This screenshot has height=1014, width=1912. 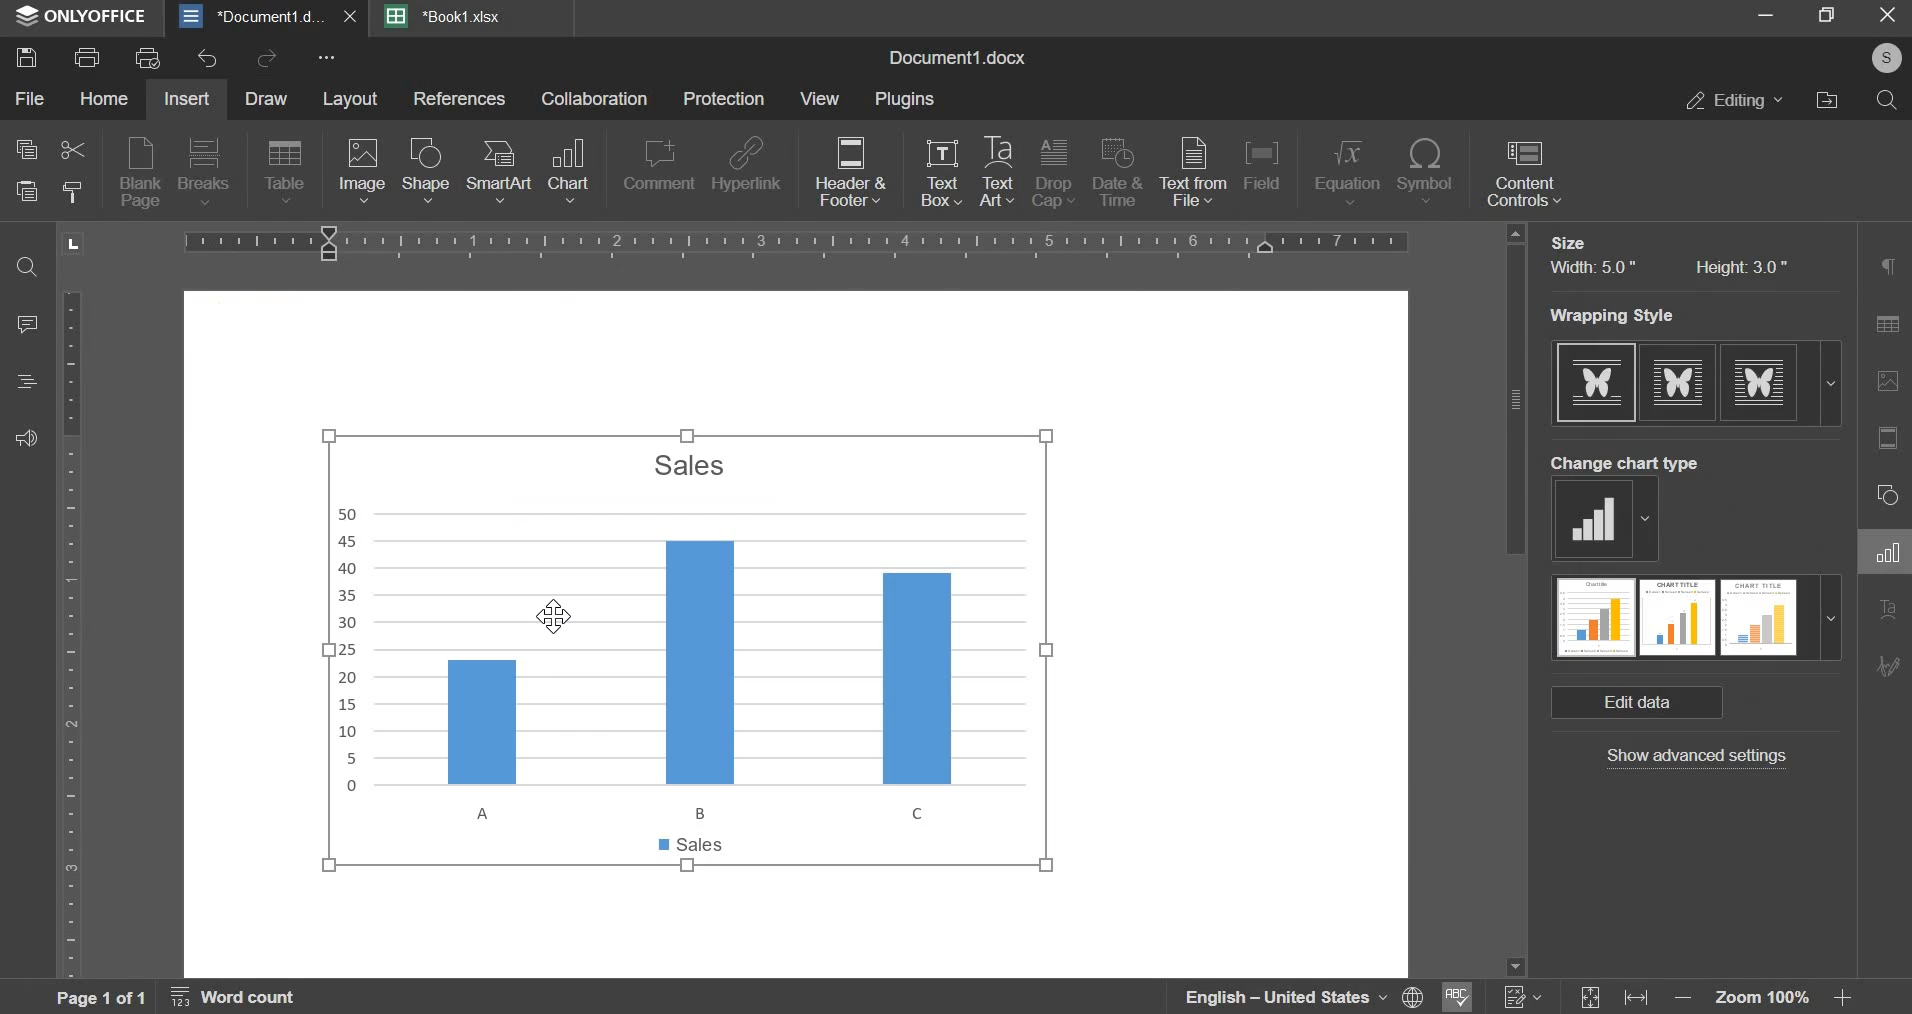 What do you see at coordinates (1888, 17) in the screenshot?
I see `exit` at bounding box center [1888, 17].